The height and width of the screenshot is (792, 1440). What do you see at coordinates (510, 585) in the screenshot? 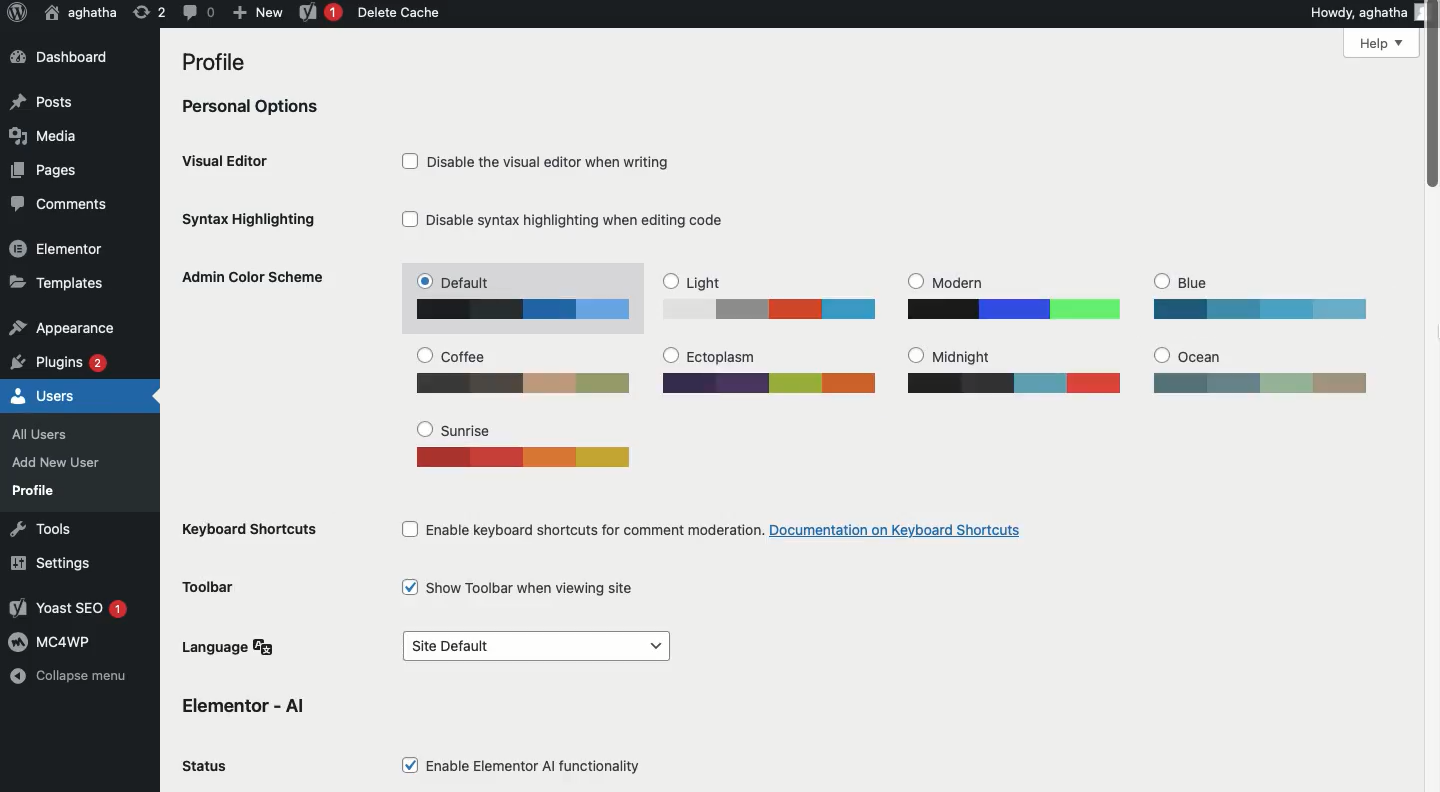
I see `Show toolbar` at bounding box center [510, 585].